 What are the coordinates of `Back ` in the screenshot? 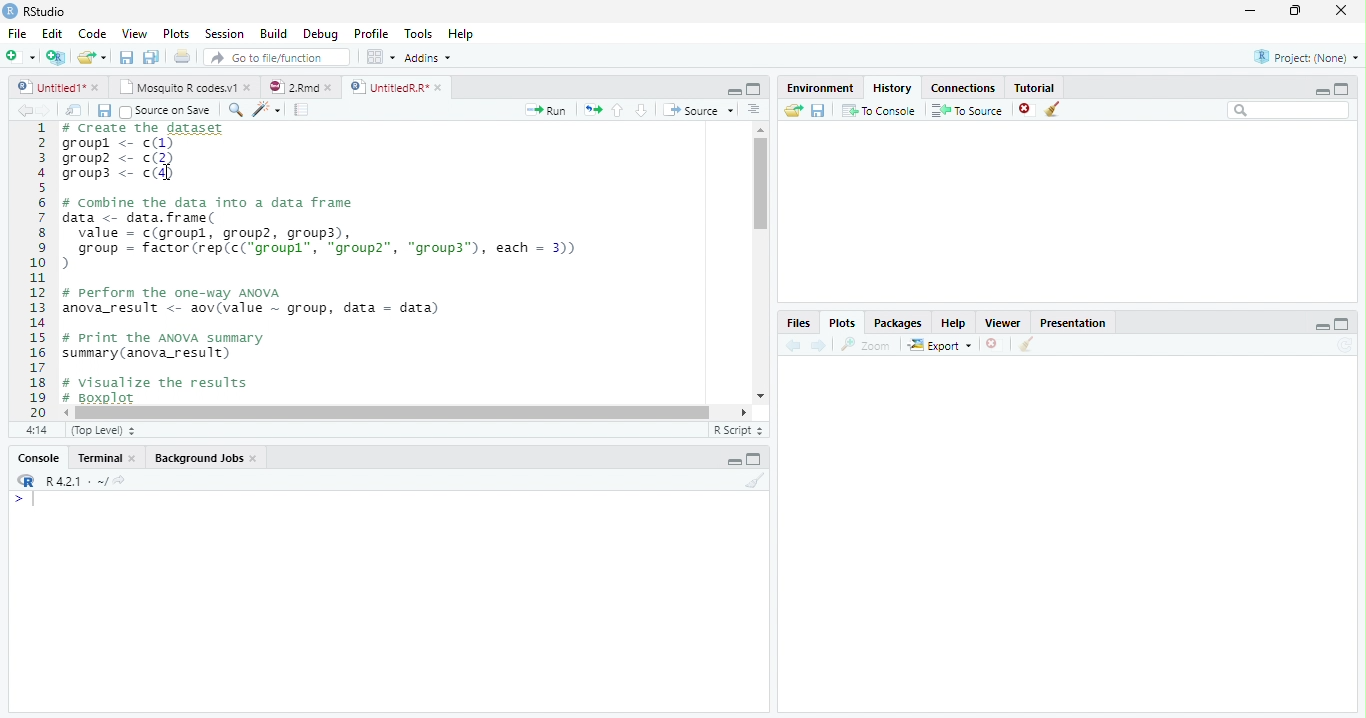 It's located at (26, 111).